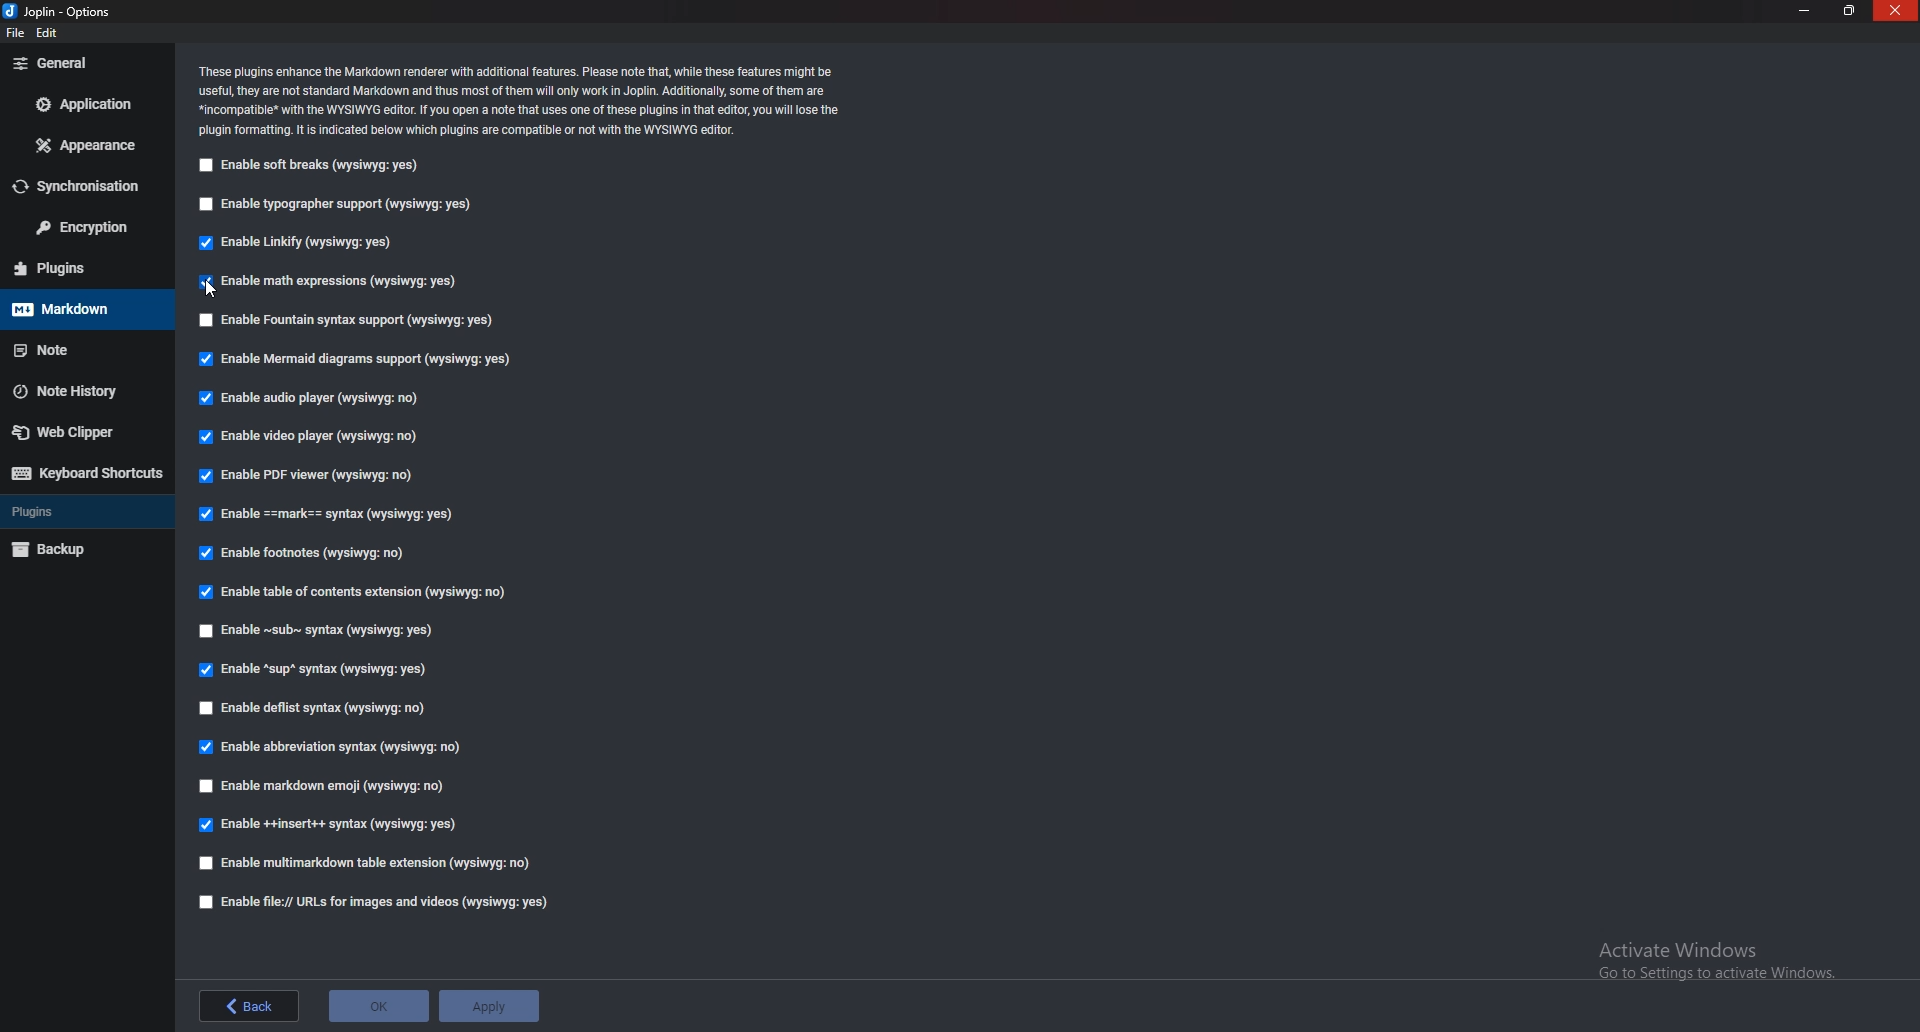 The image size is (1920, 1032). I want to click on Web clipper, so click(75, 433).